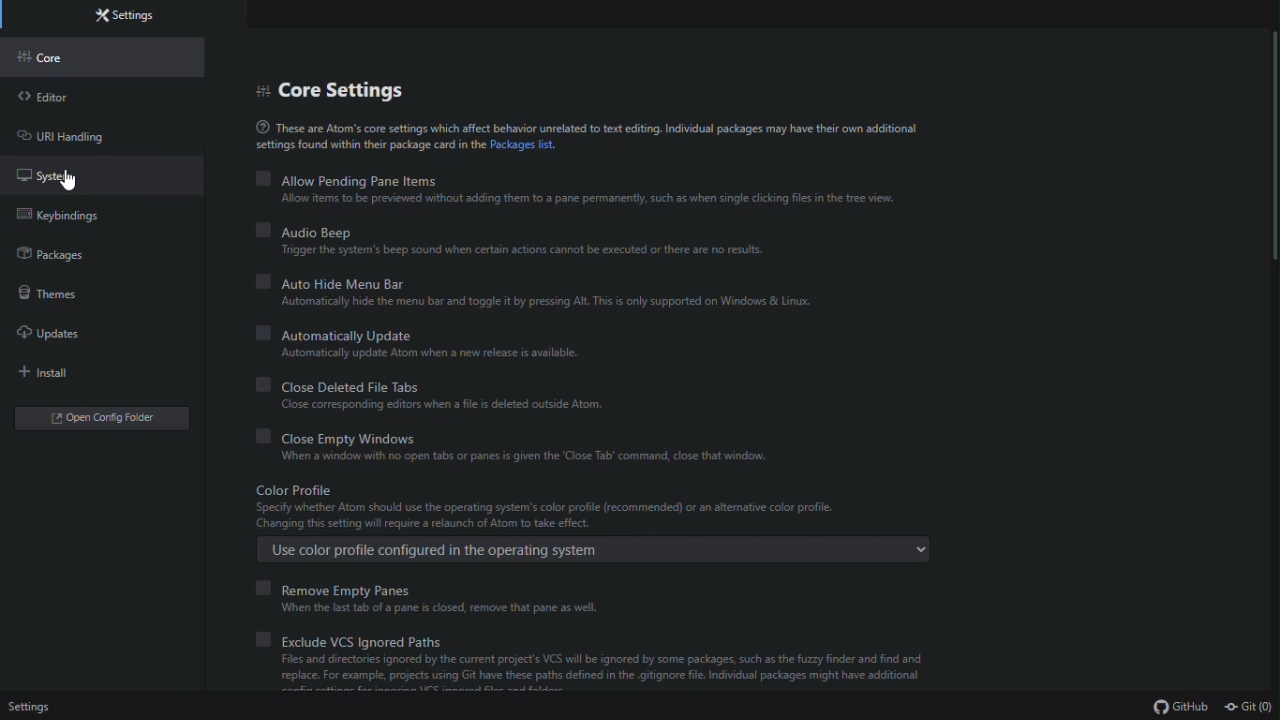 This screenshot has height=720, width=1280. Describe the element at coordinates (55, 705) in the screenshot. I see `Settings` at that location.